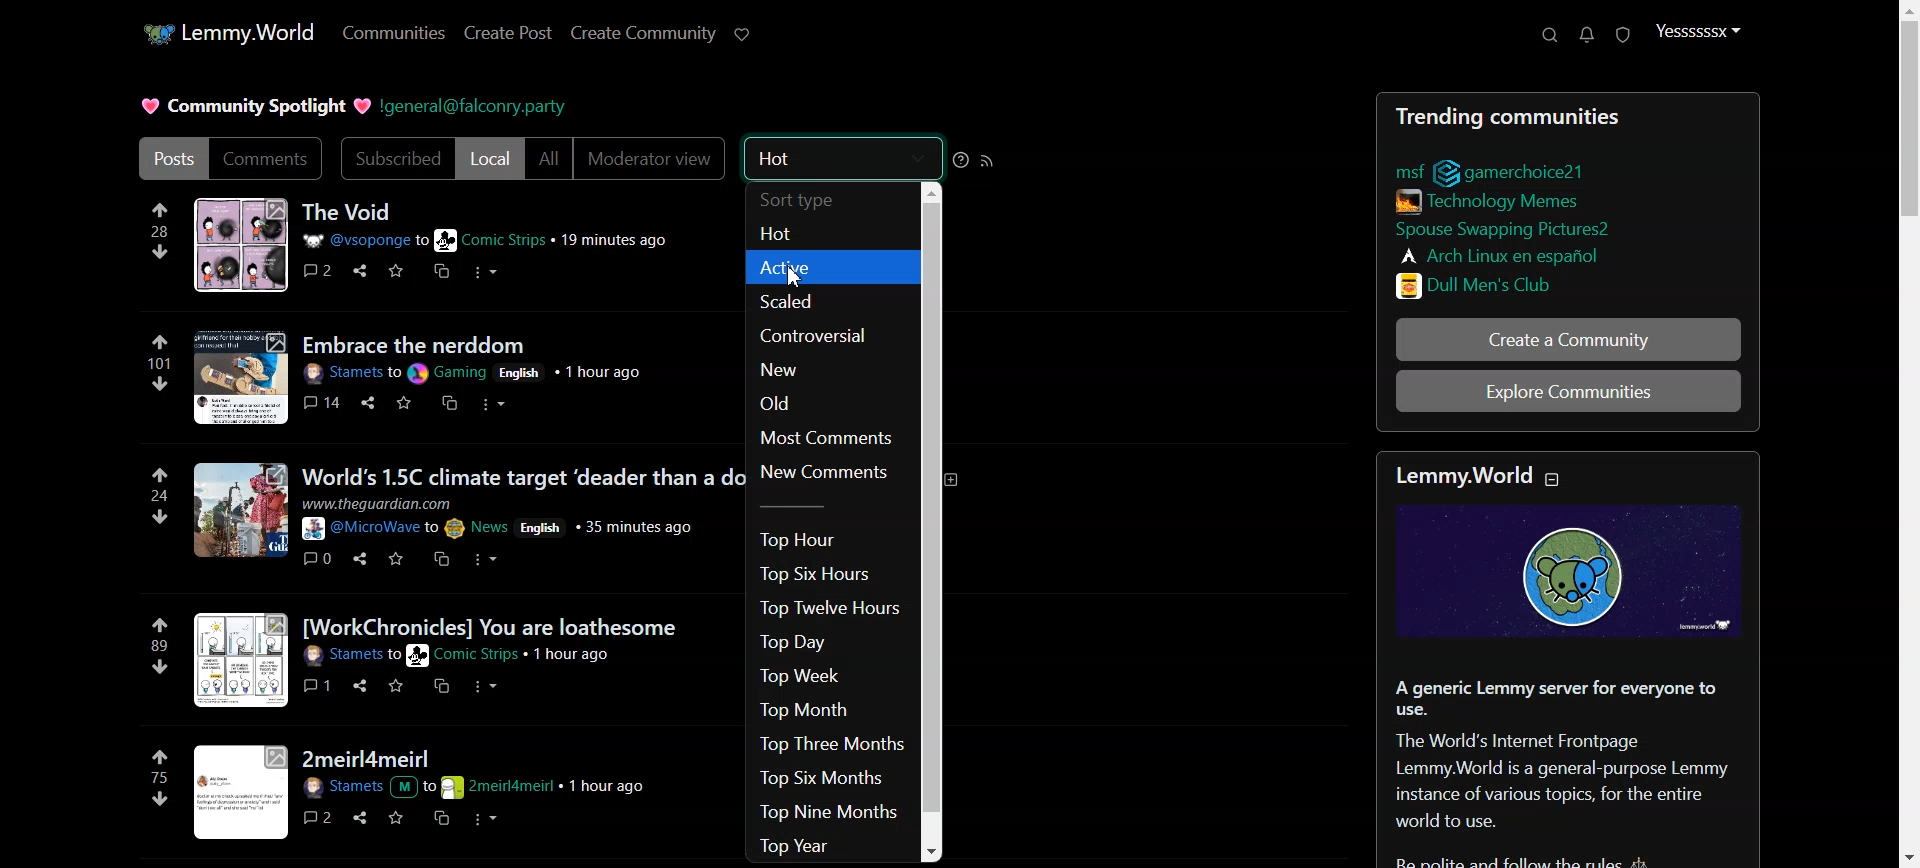 Image resolution: width=1920 pixels, height=868 pixels. I want to click on image, so click(240, 513).